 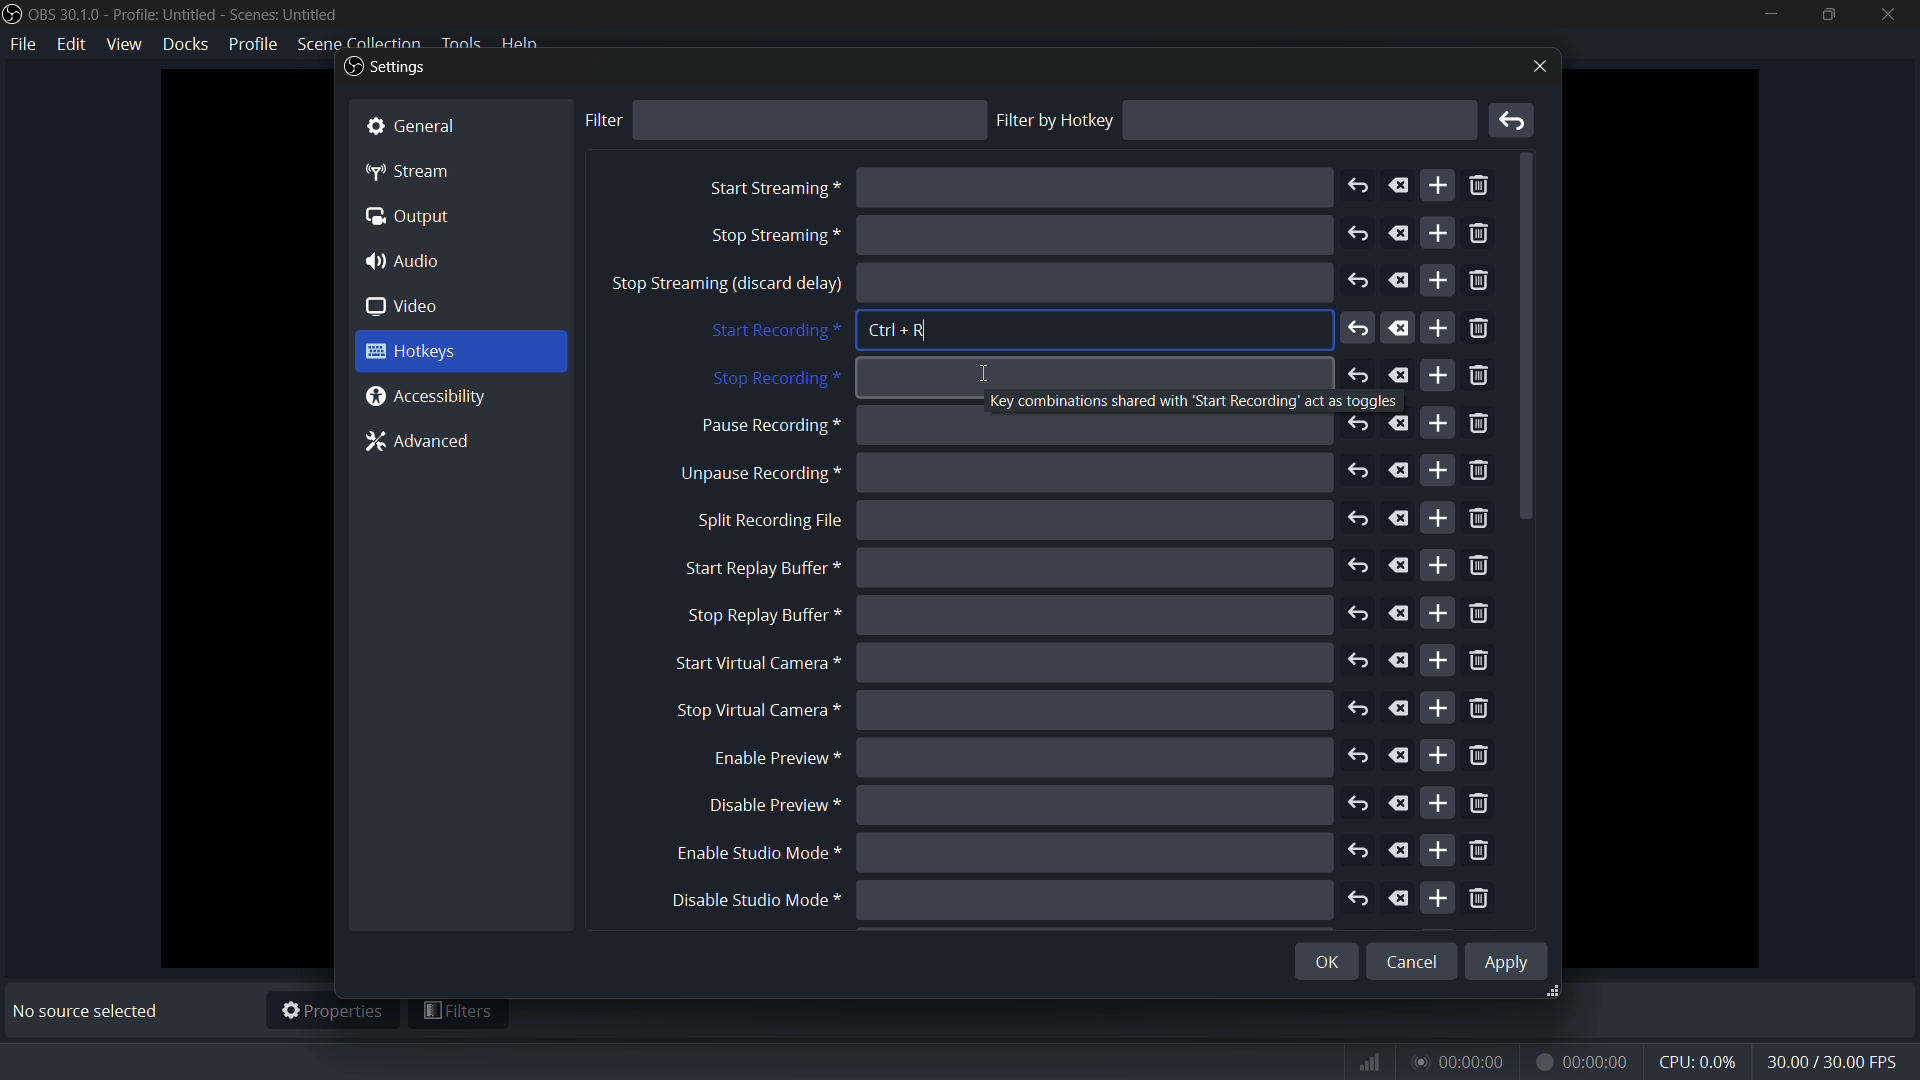 I want to click on add more, so click(x=1437, y=470).